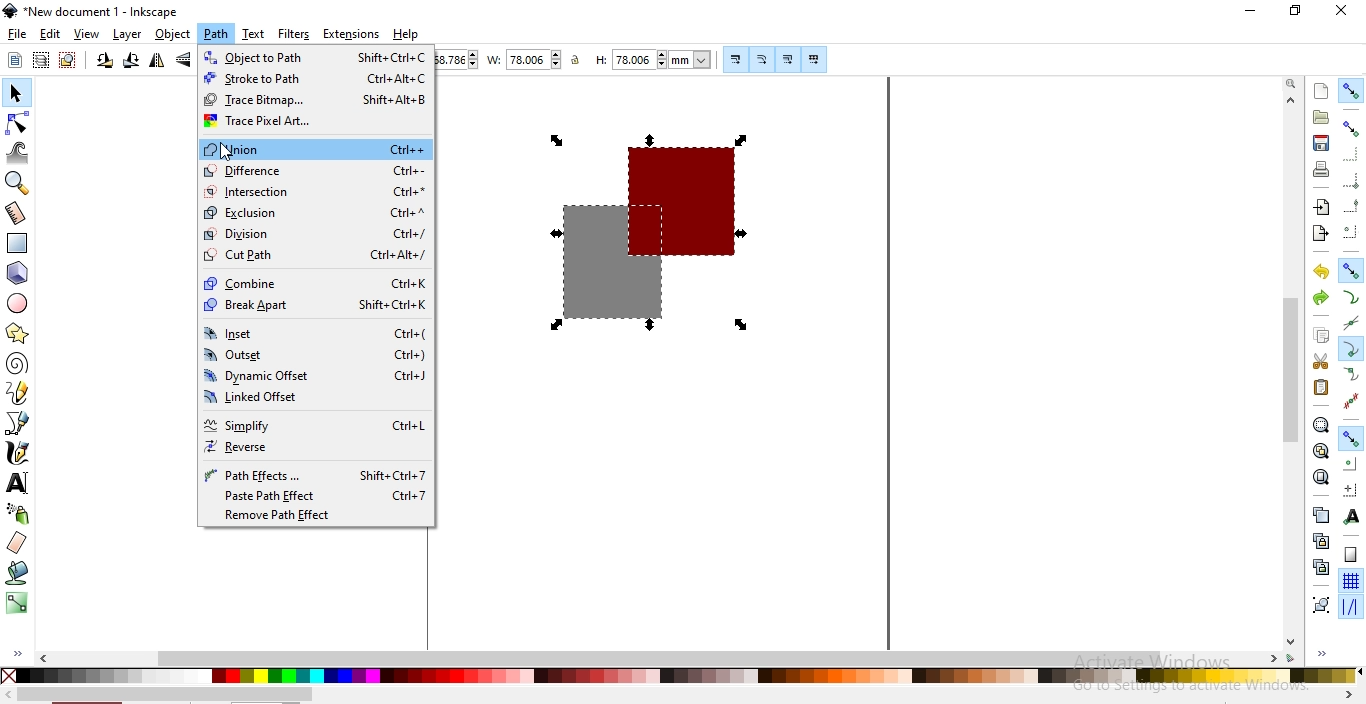 Image resolution: width=1366 pixels, height=704 pixels. Describe the element at coordinates (353, 34) in the screenshot. I see `extensions` at that location.